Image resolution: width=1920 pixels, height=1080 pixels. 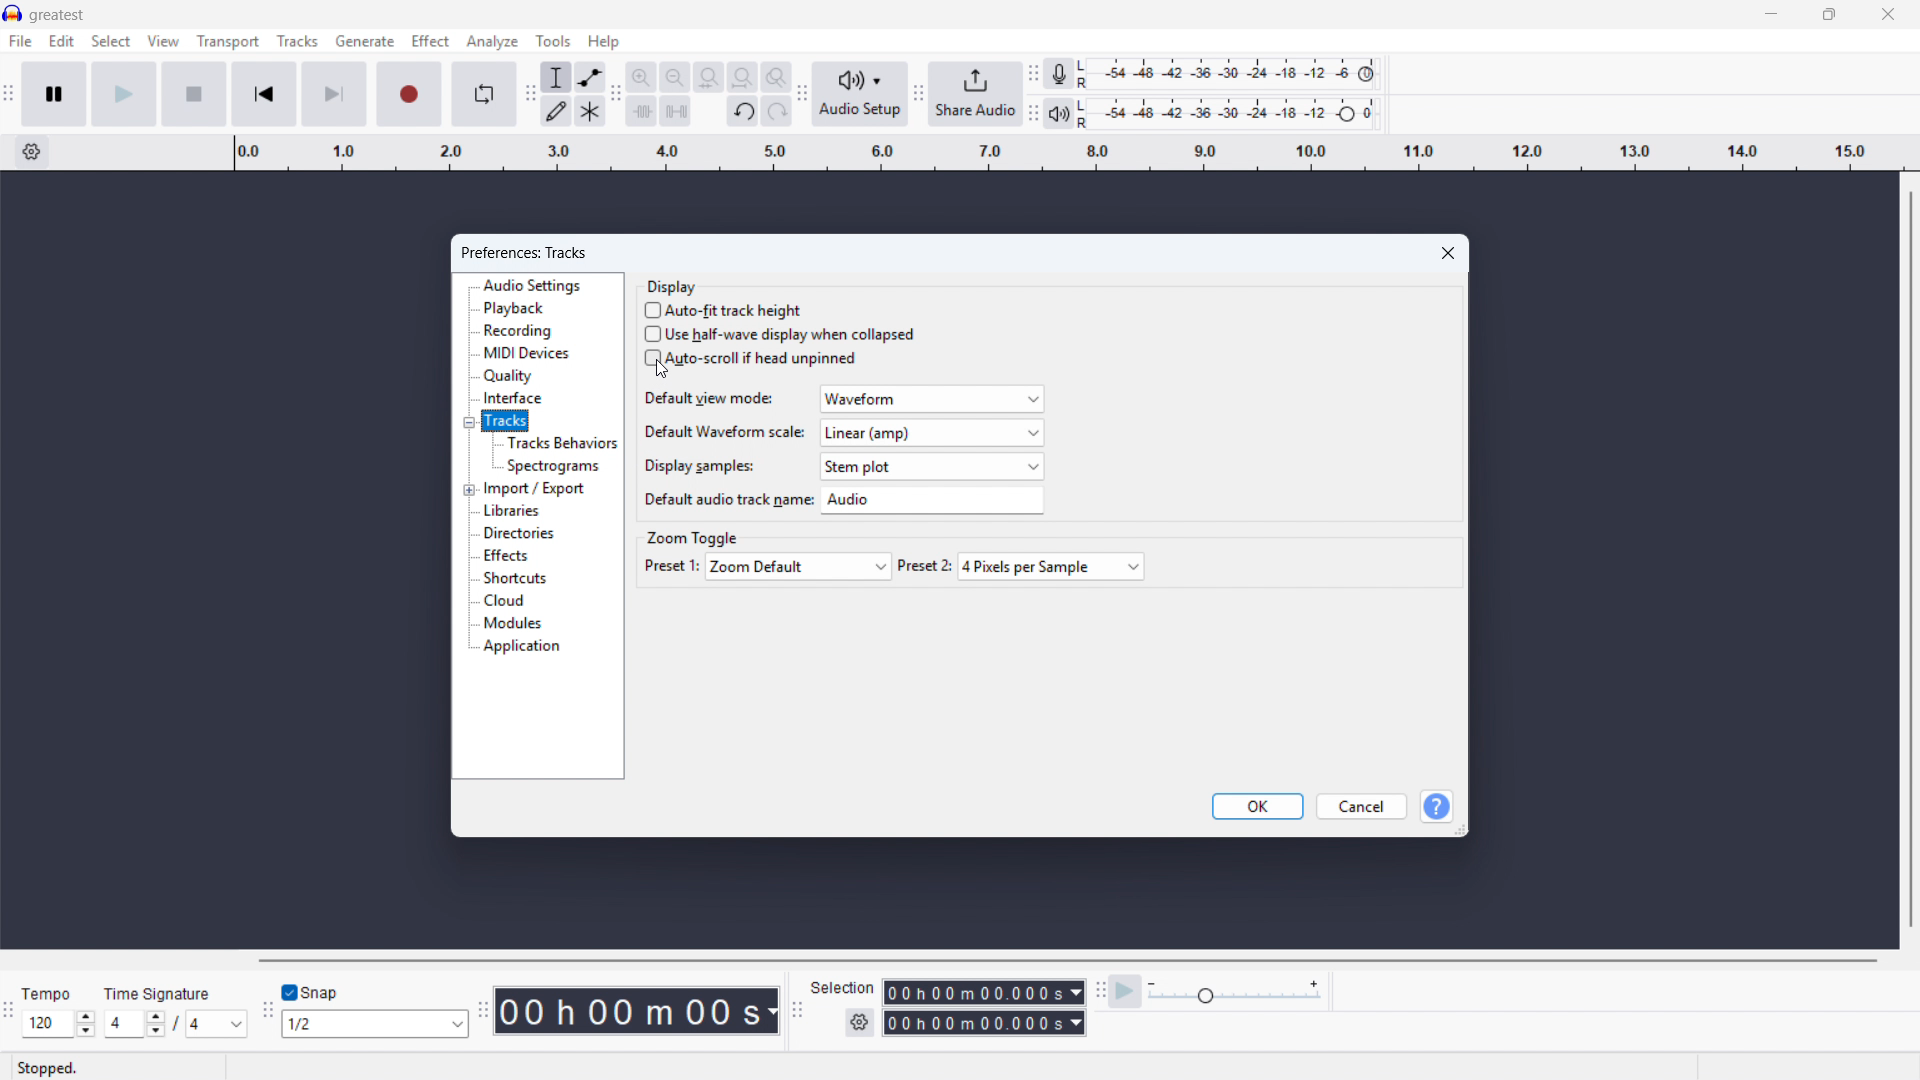 I want to click on Shortcuts , so click(x=517, y=578).